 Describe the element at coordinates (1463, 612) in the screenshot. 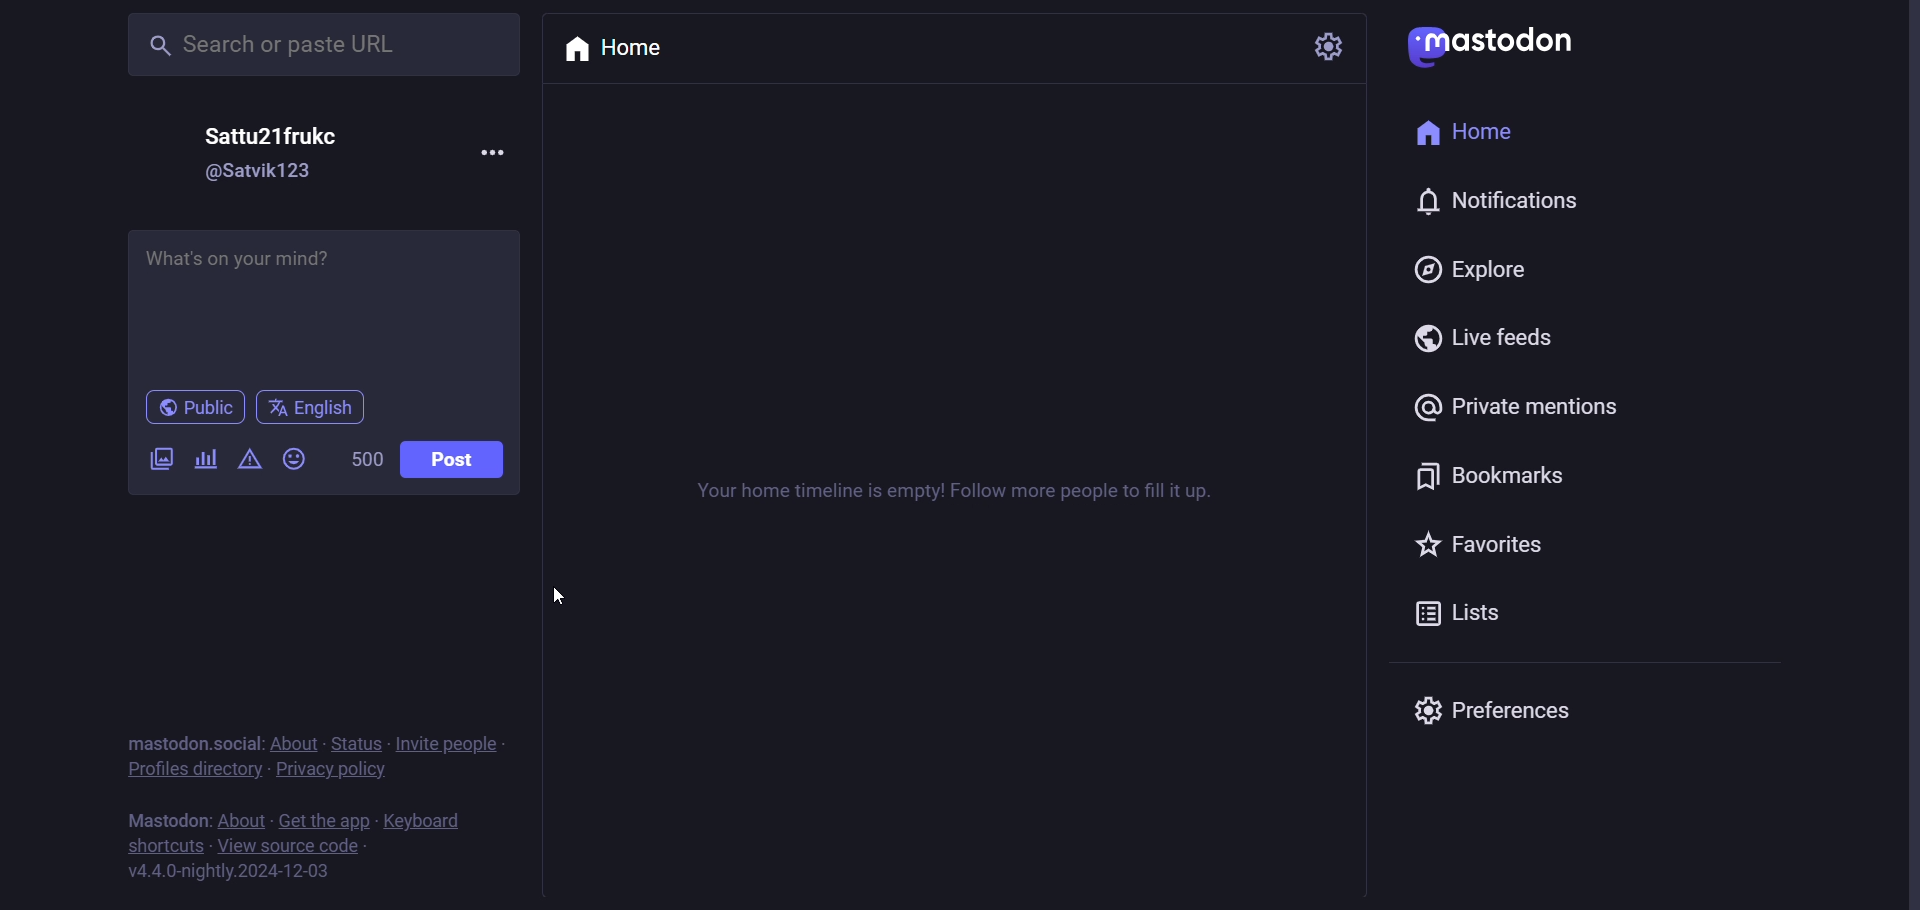

I see `lists` at that location.